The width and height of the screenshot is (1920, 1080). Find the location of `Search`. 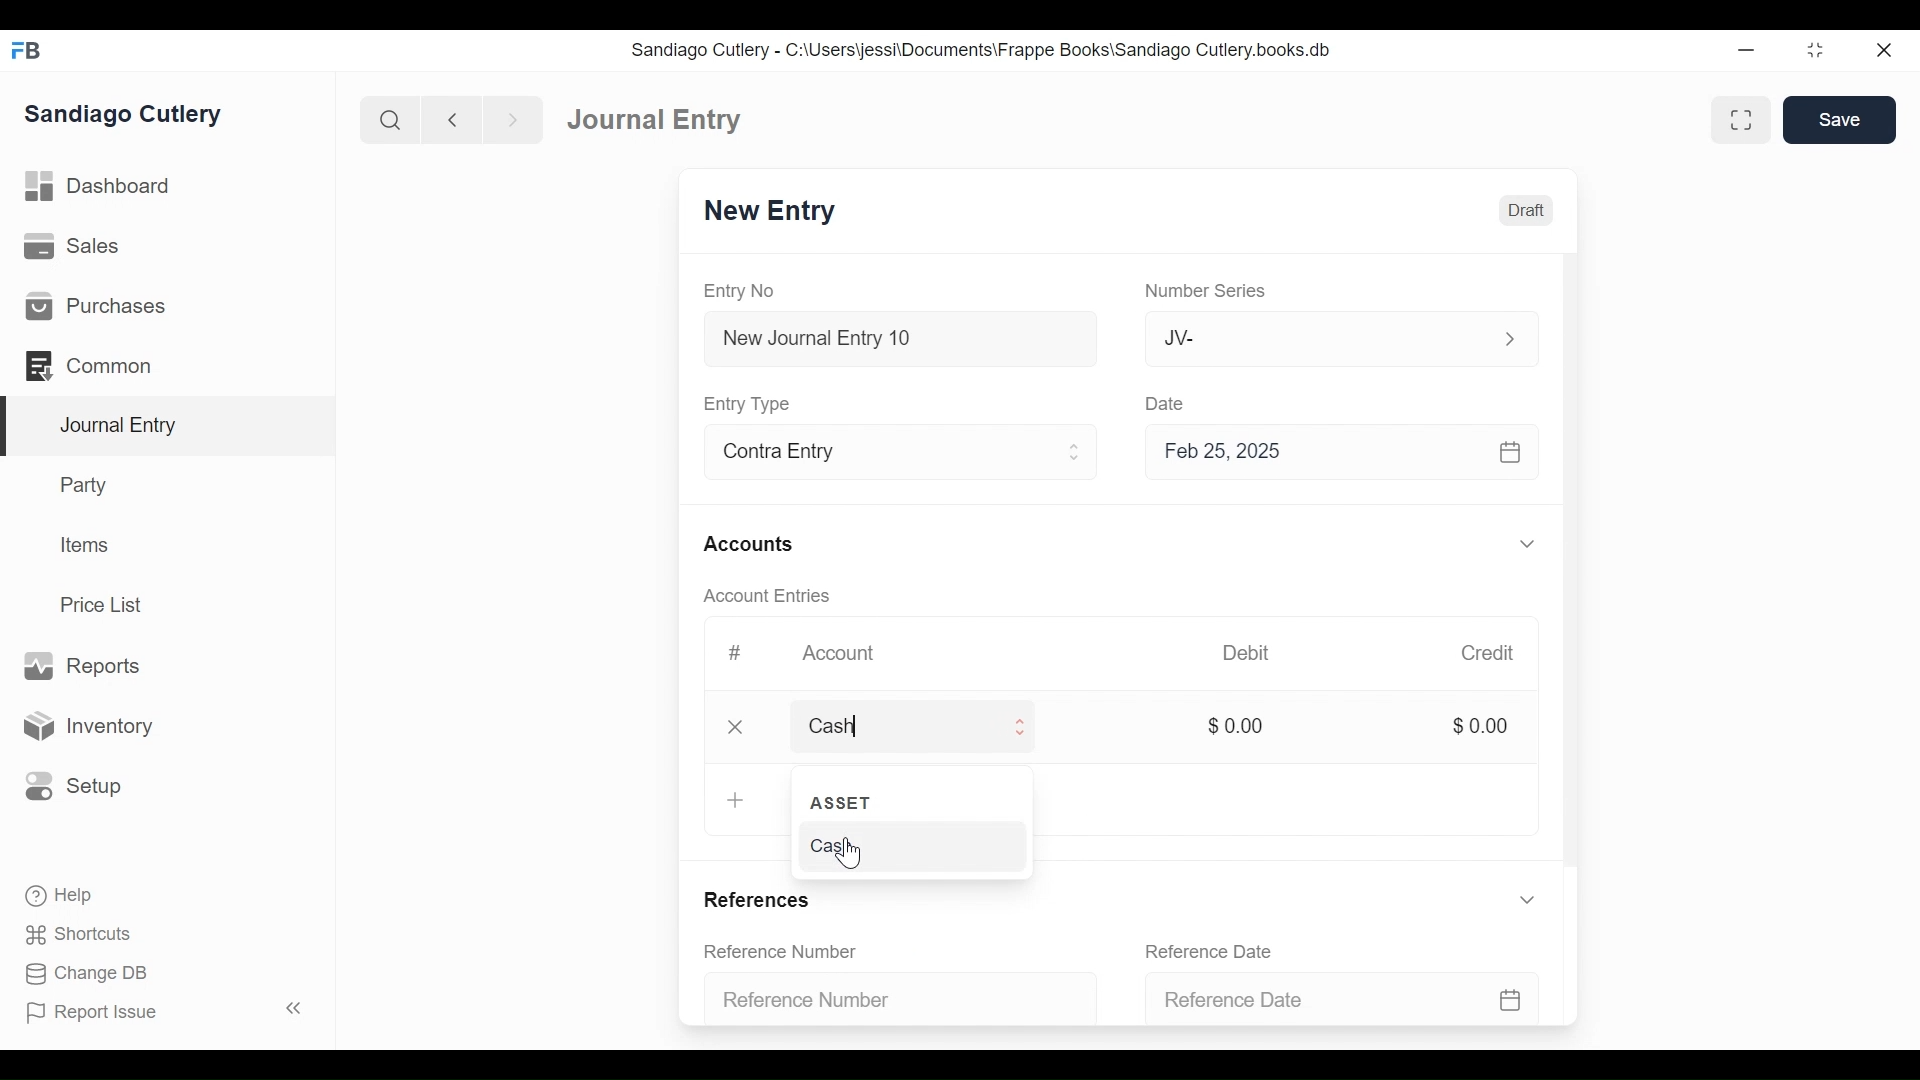

Search is located at coordinates (391, 119).